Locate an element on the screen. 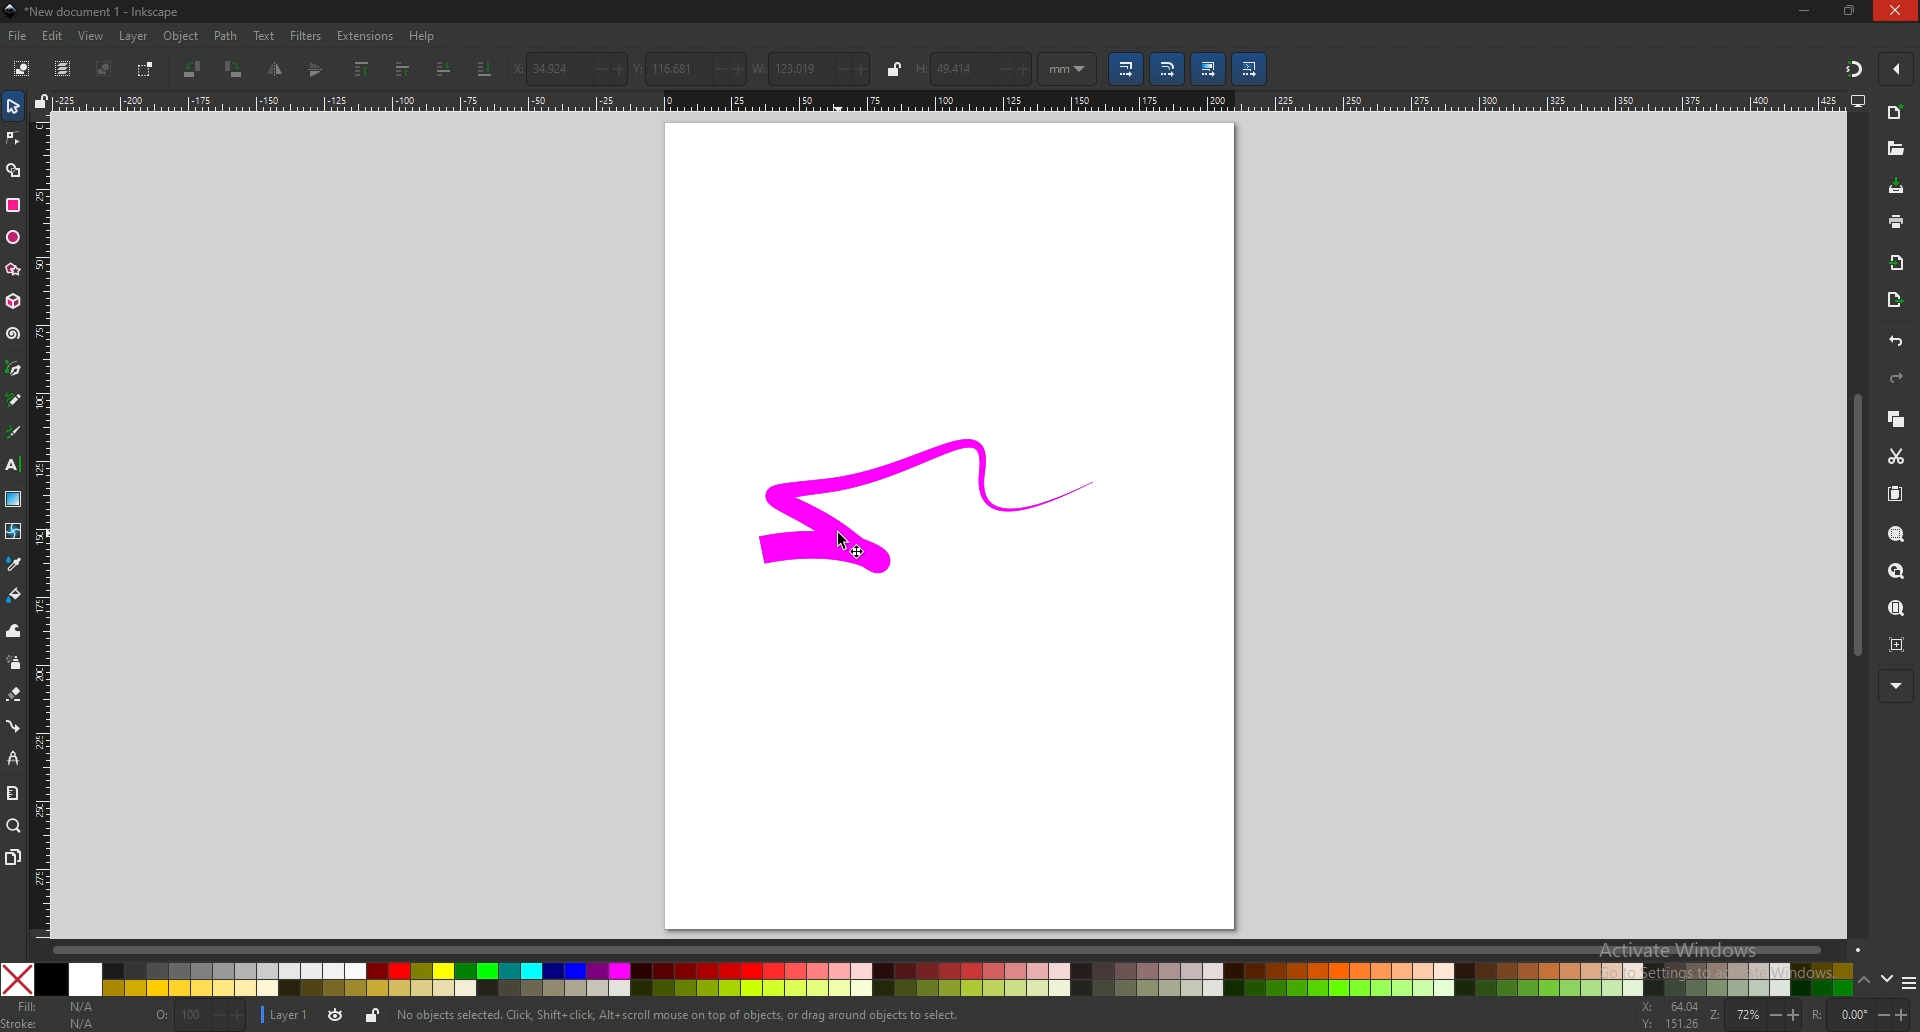 The width and height of the screenshot is (1920, 1032). vertical scale is located at coordinates (36, 523).